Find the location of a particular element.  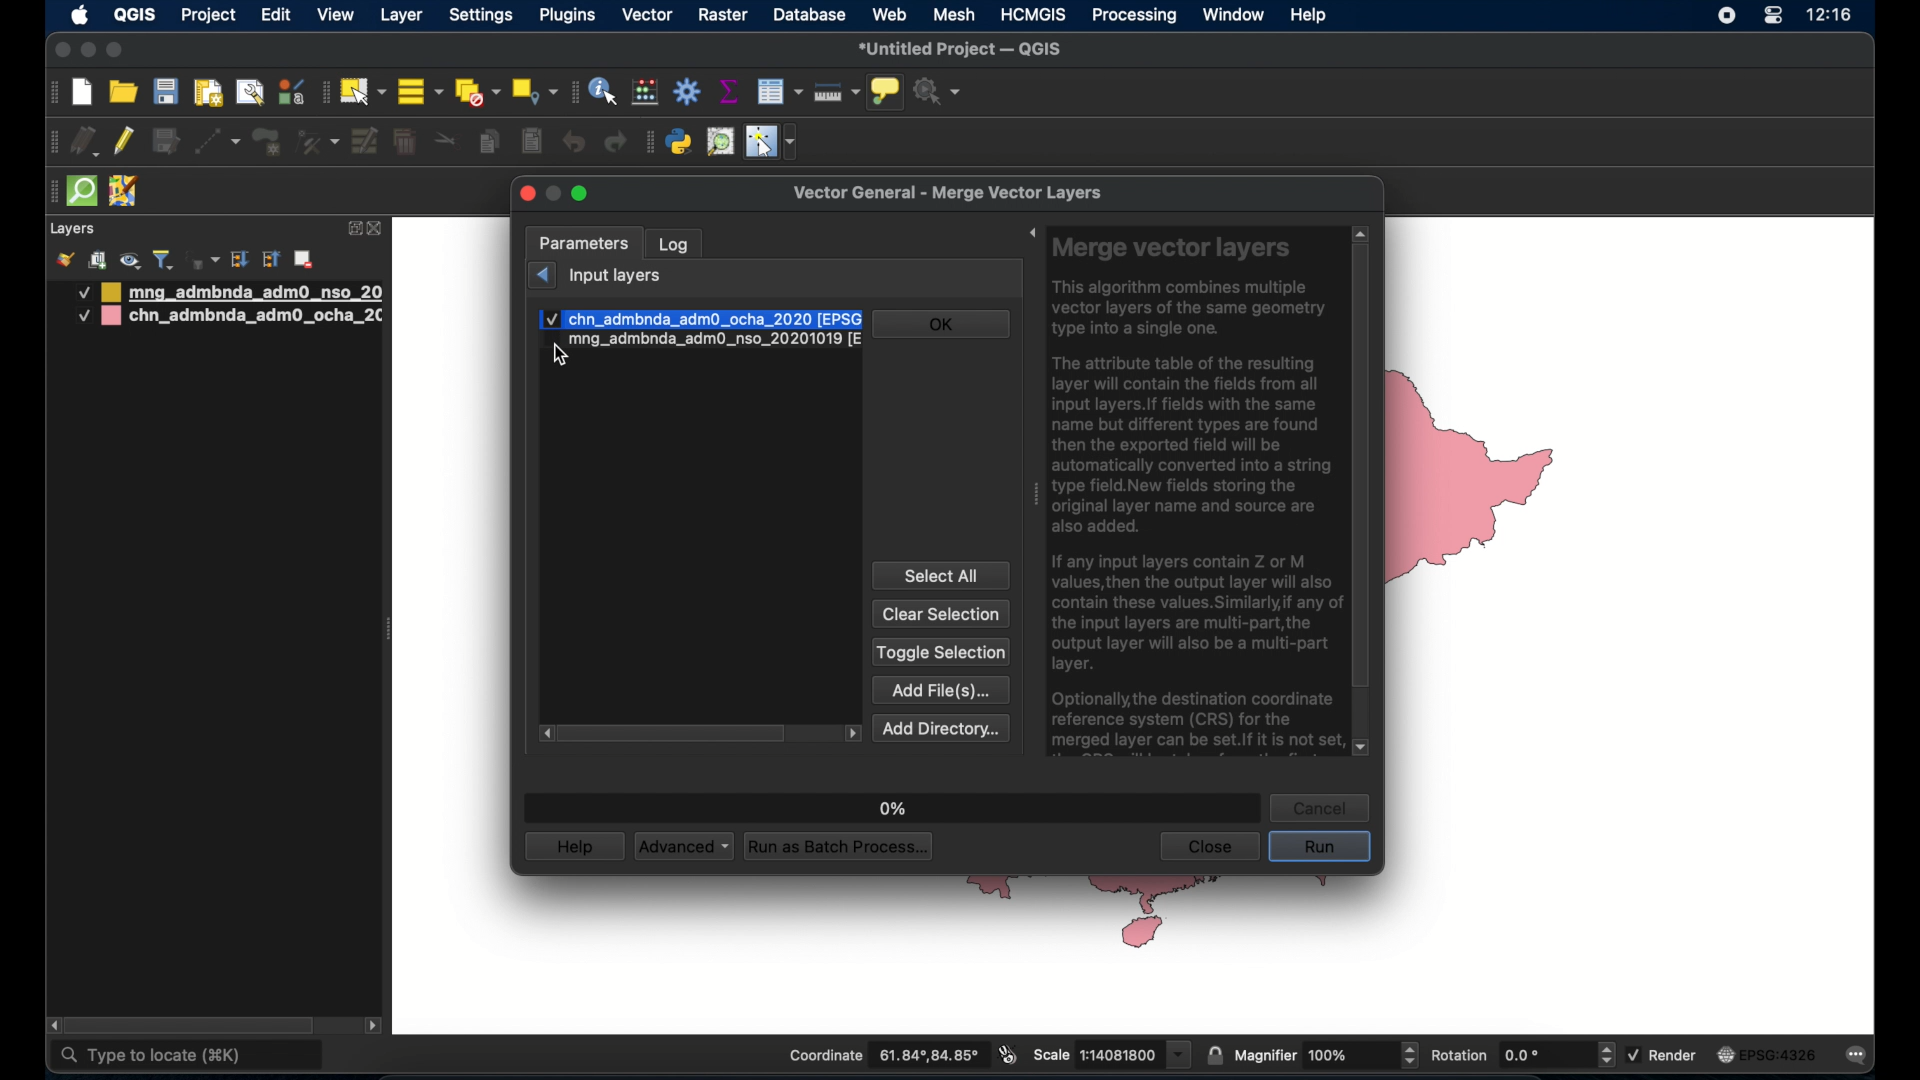

remove layer/group is located at coordinates (307, 259).